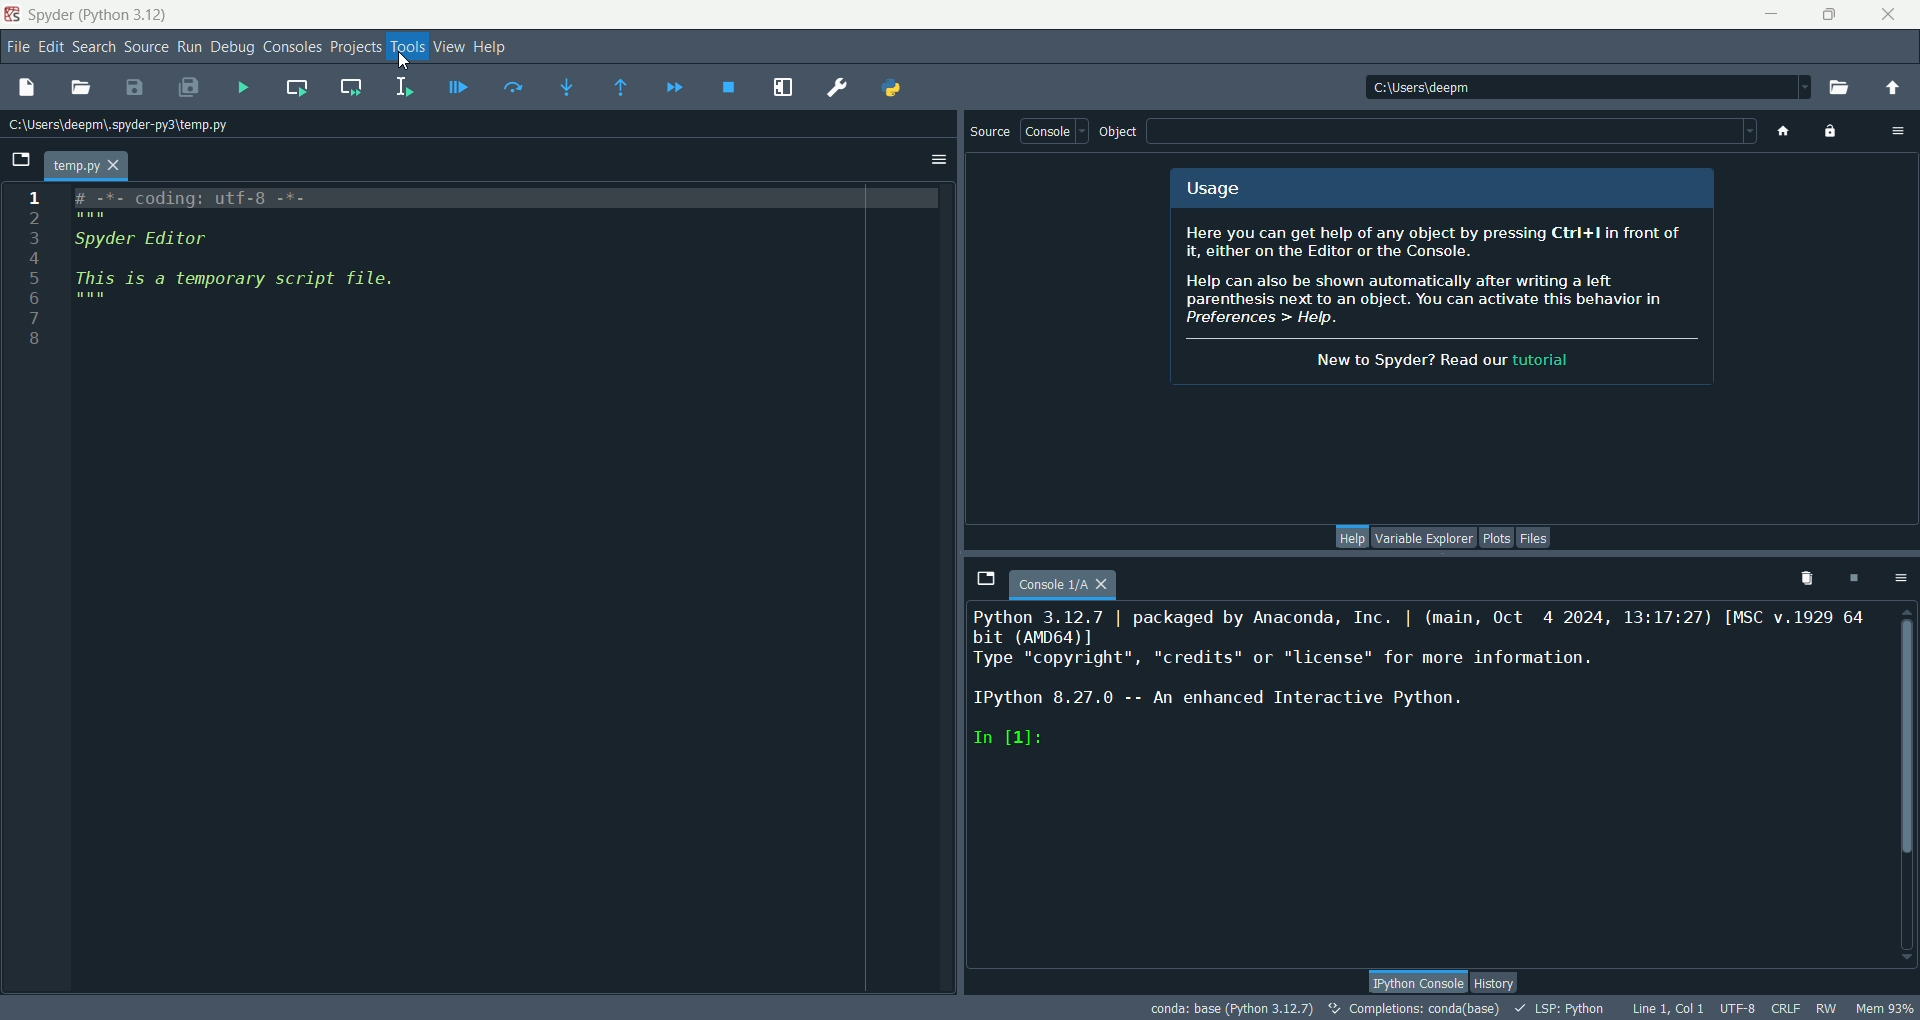 The height and width of the screenshot is (1020, 1920). Describe the element at coordinates (444, 45) in the screenshot. I see `view` at that location.